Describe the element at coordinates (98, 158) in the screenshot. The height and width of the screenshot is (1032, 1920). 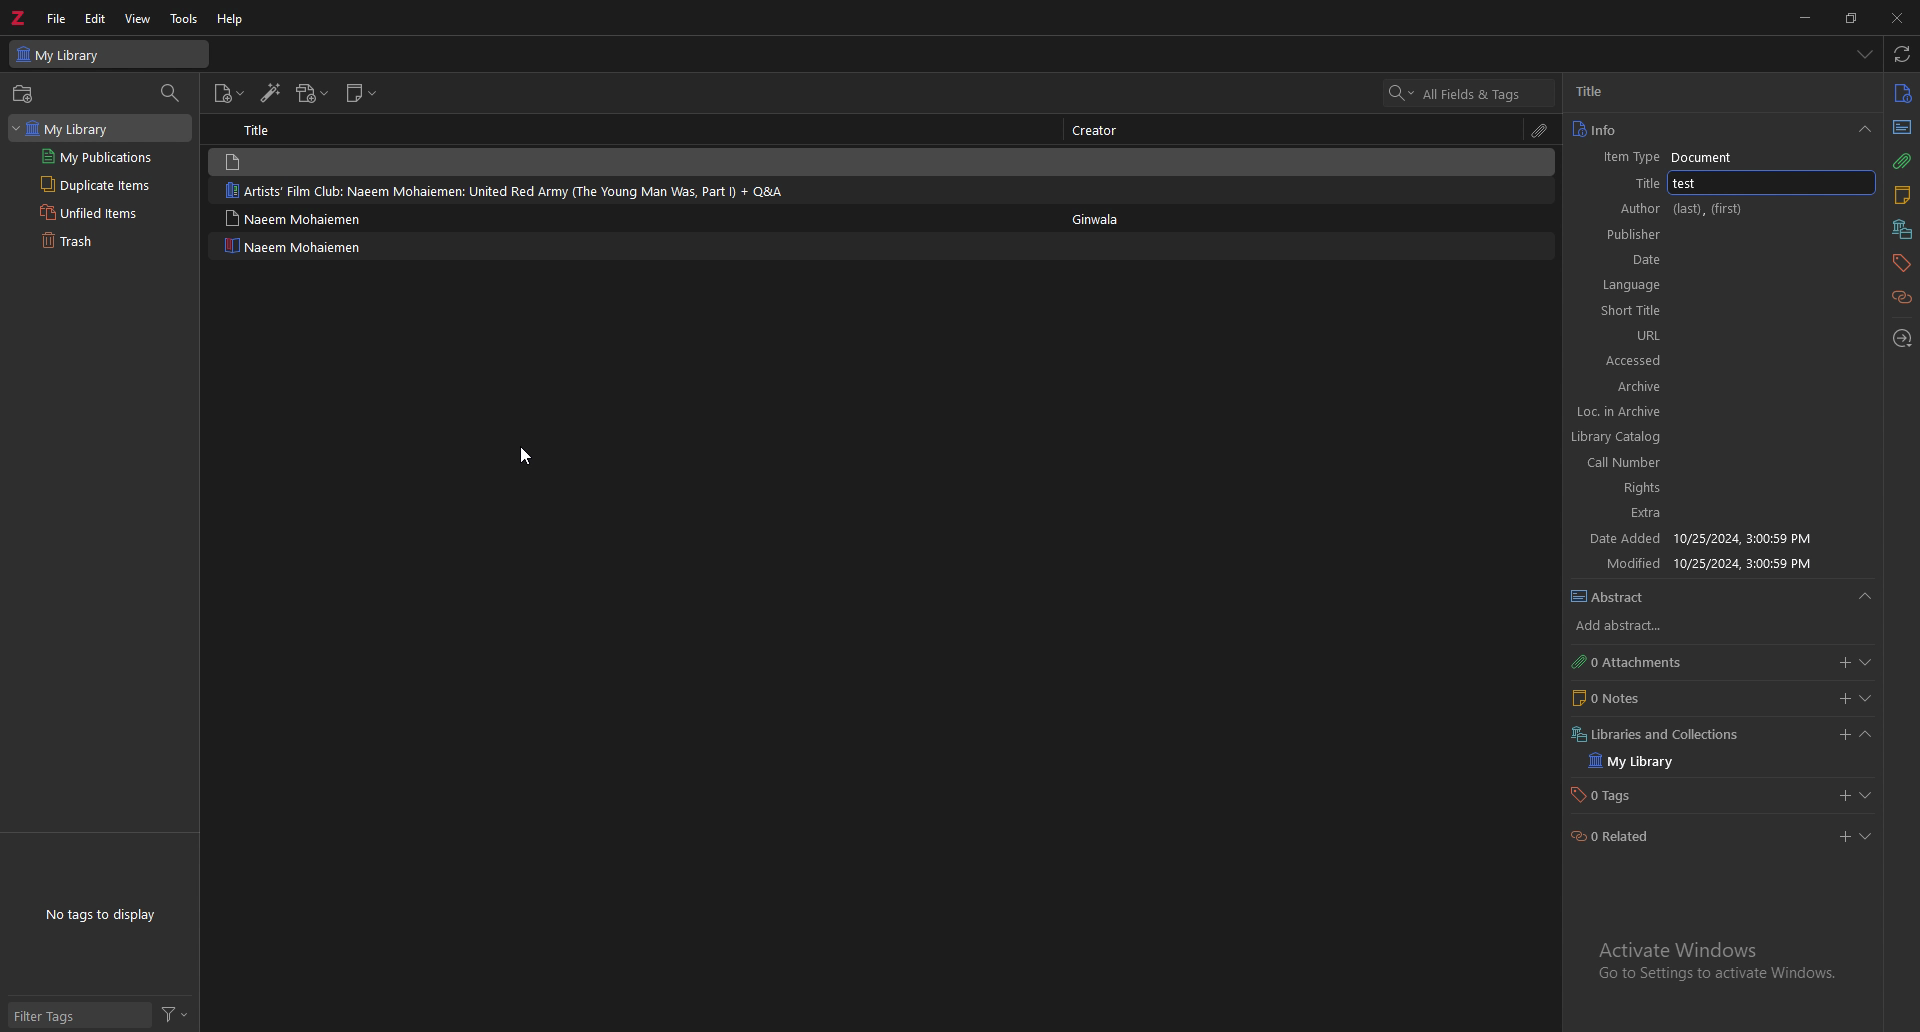
I see `my publications` at that location.